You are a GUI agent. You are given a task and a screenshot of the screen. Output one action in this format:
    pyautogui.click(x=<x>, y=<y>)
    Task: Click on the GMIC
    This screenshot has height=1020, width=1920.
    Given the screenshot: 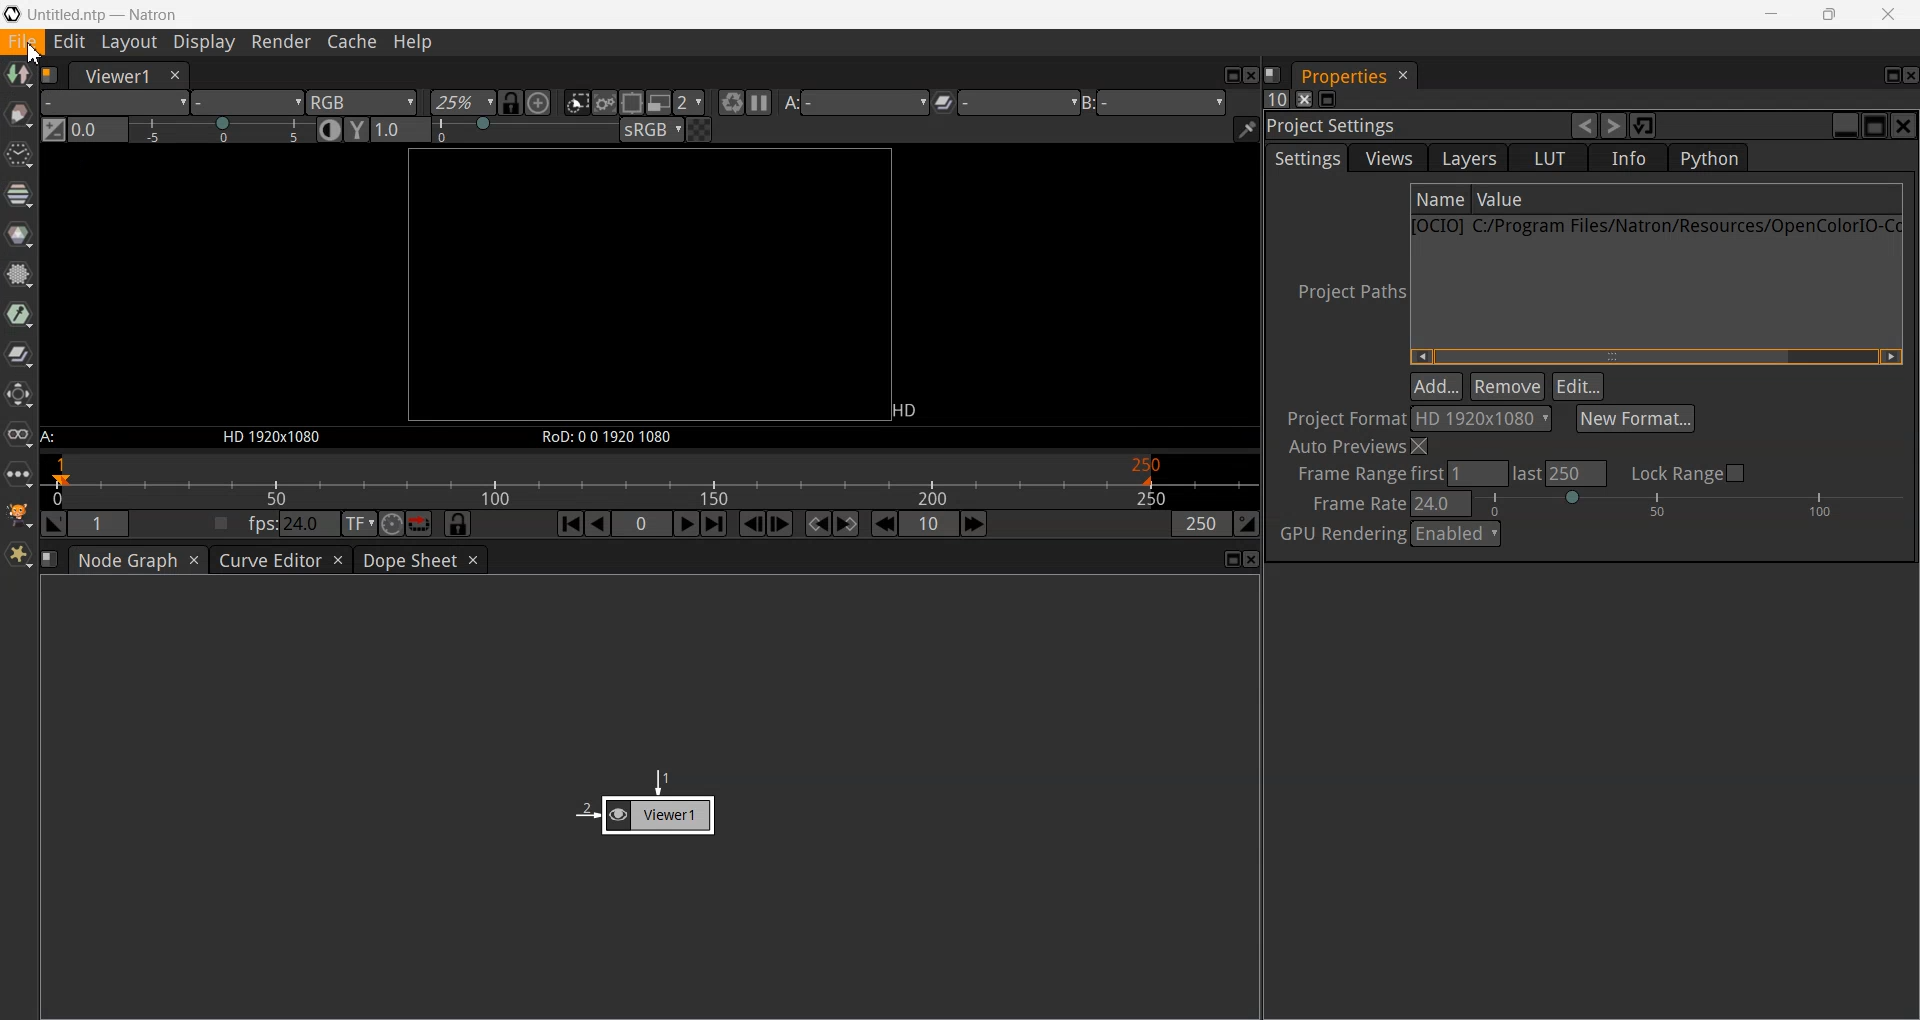 What is the action you would take?
    pyautogui.click(x=19, y=514)
    